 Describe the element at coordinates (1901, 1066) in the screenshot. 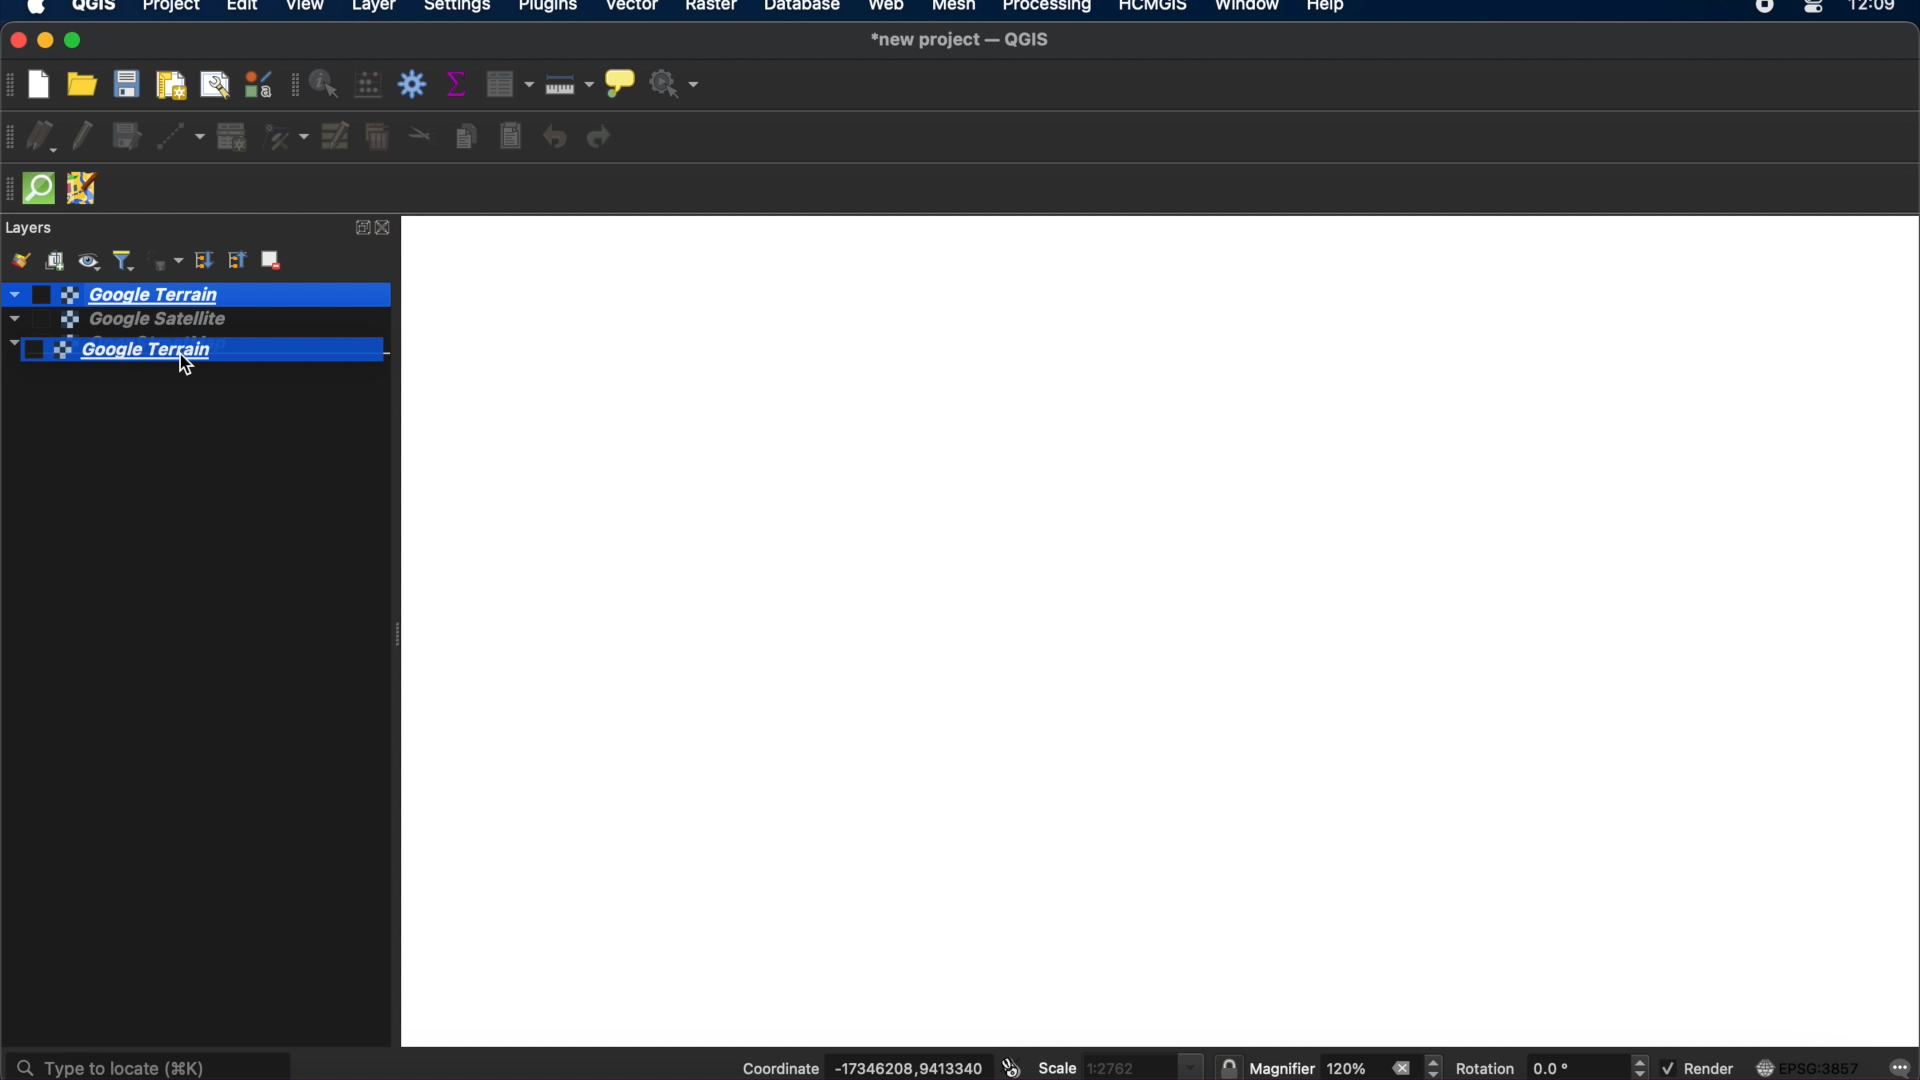

I see `messages` at that location.